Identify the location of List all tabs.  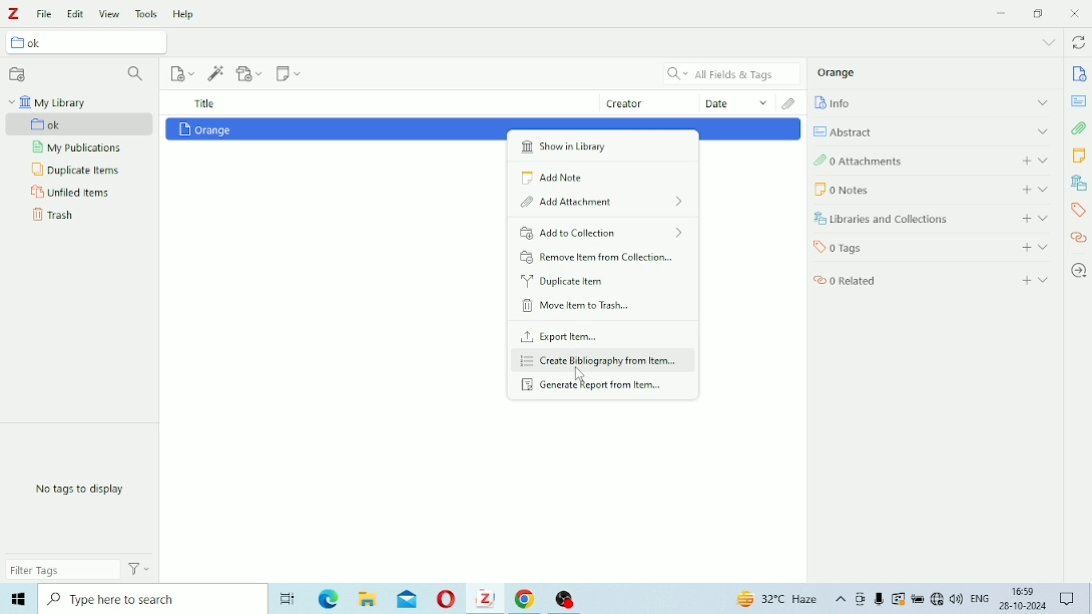
(1048, 43).